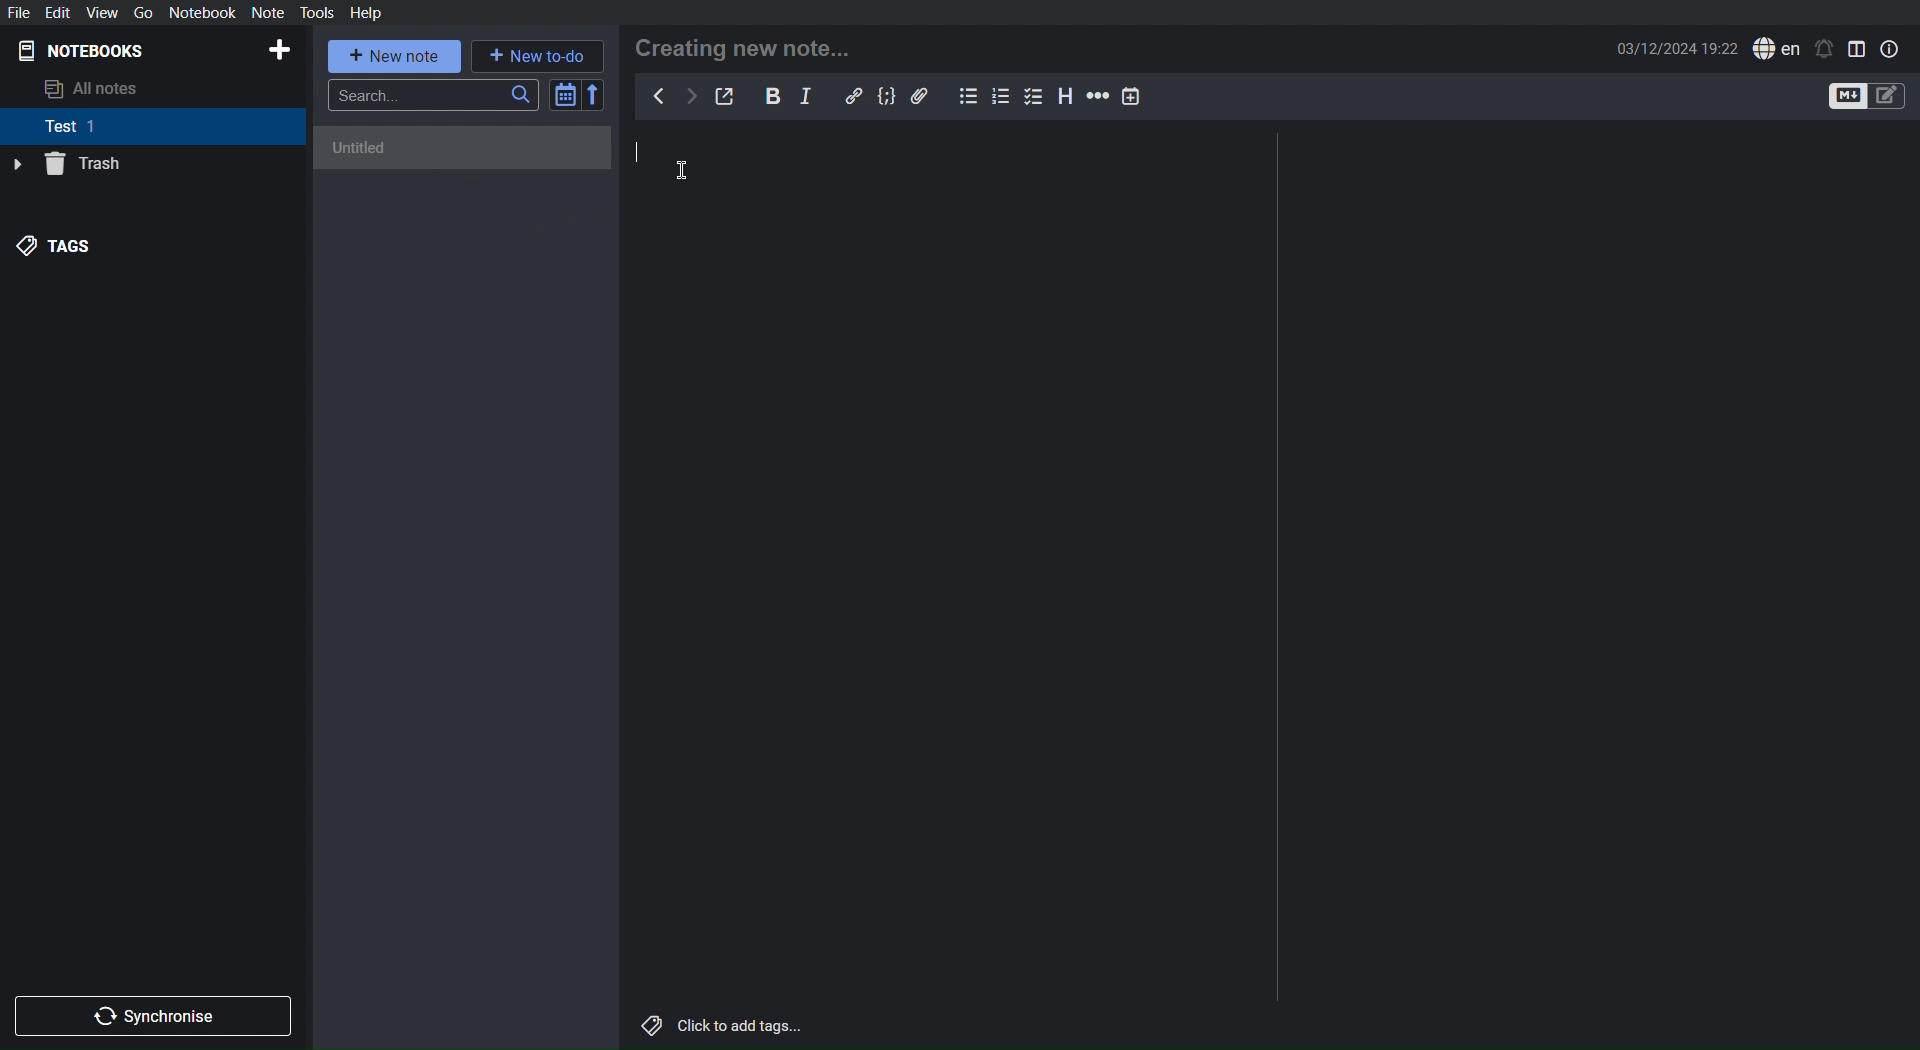 The height and width of the screenshot is (1050, 1920). Describe the element at coordinates (16, 13) in the screenshot. I see `File` at that location.